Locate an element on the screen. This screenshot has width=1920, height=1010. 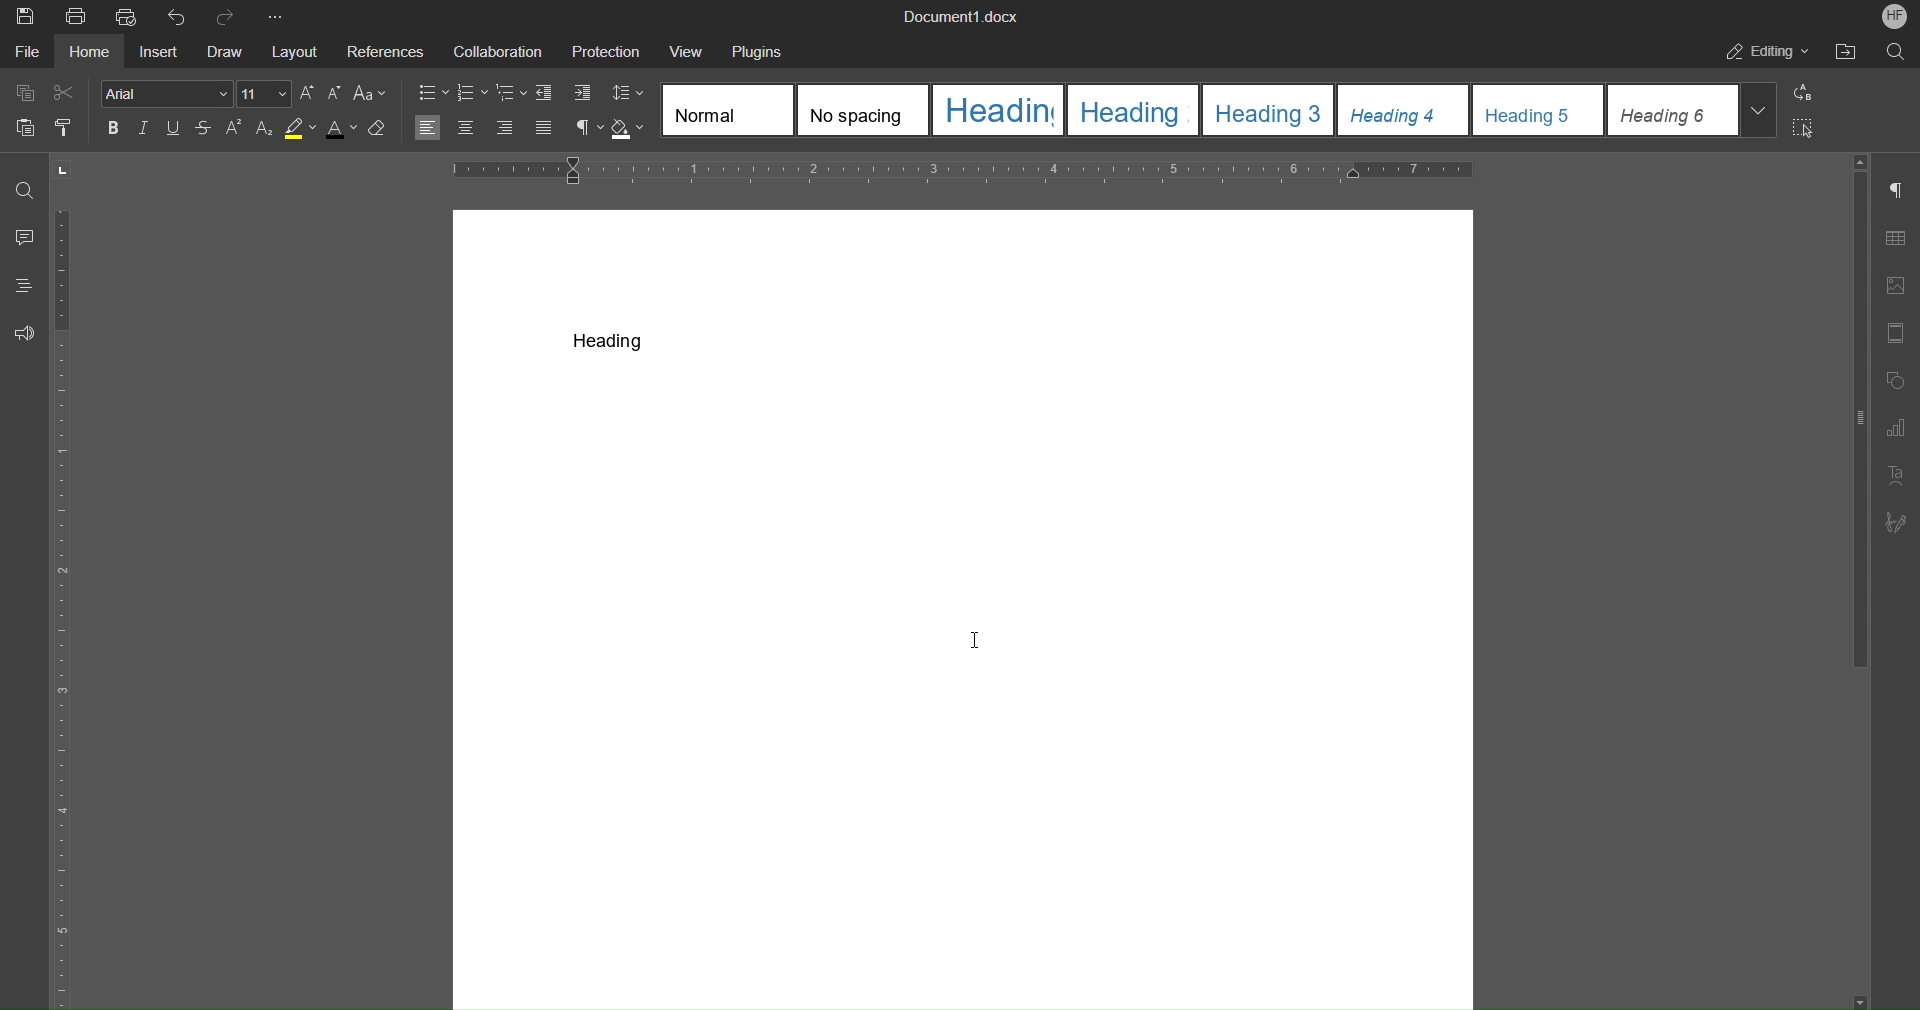
Paste is located at coordinates (23, 123).